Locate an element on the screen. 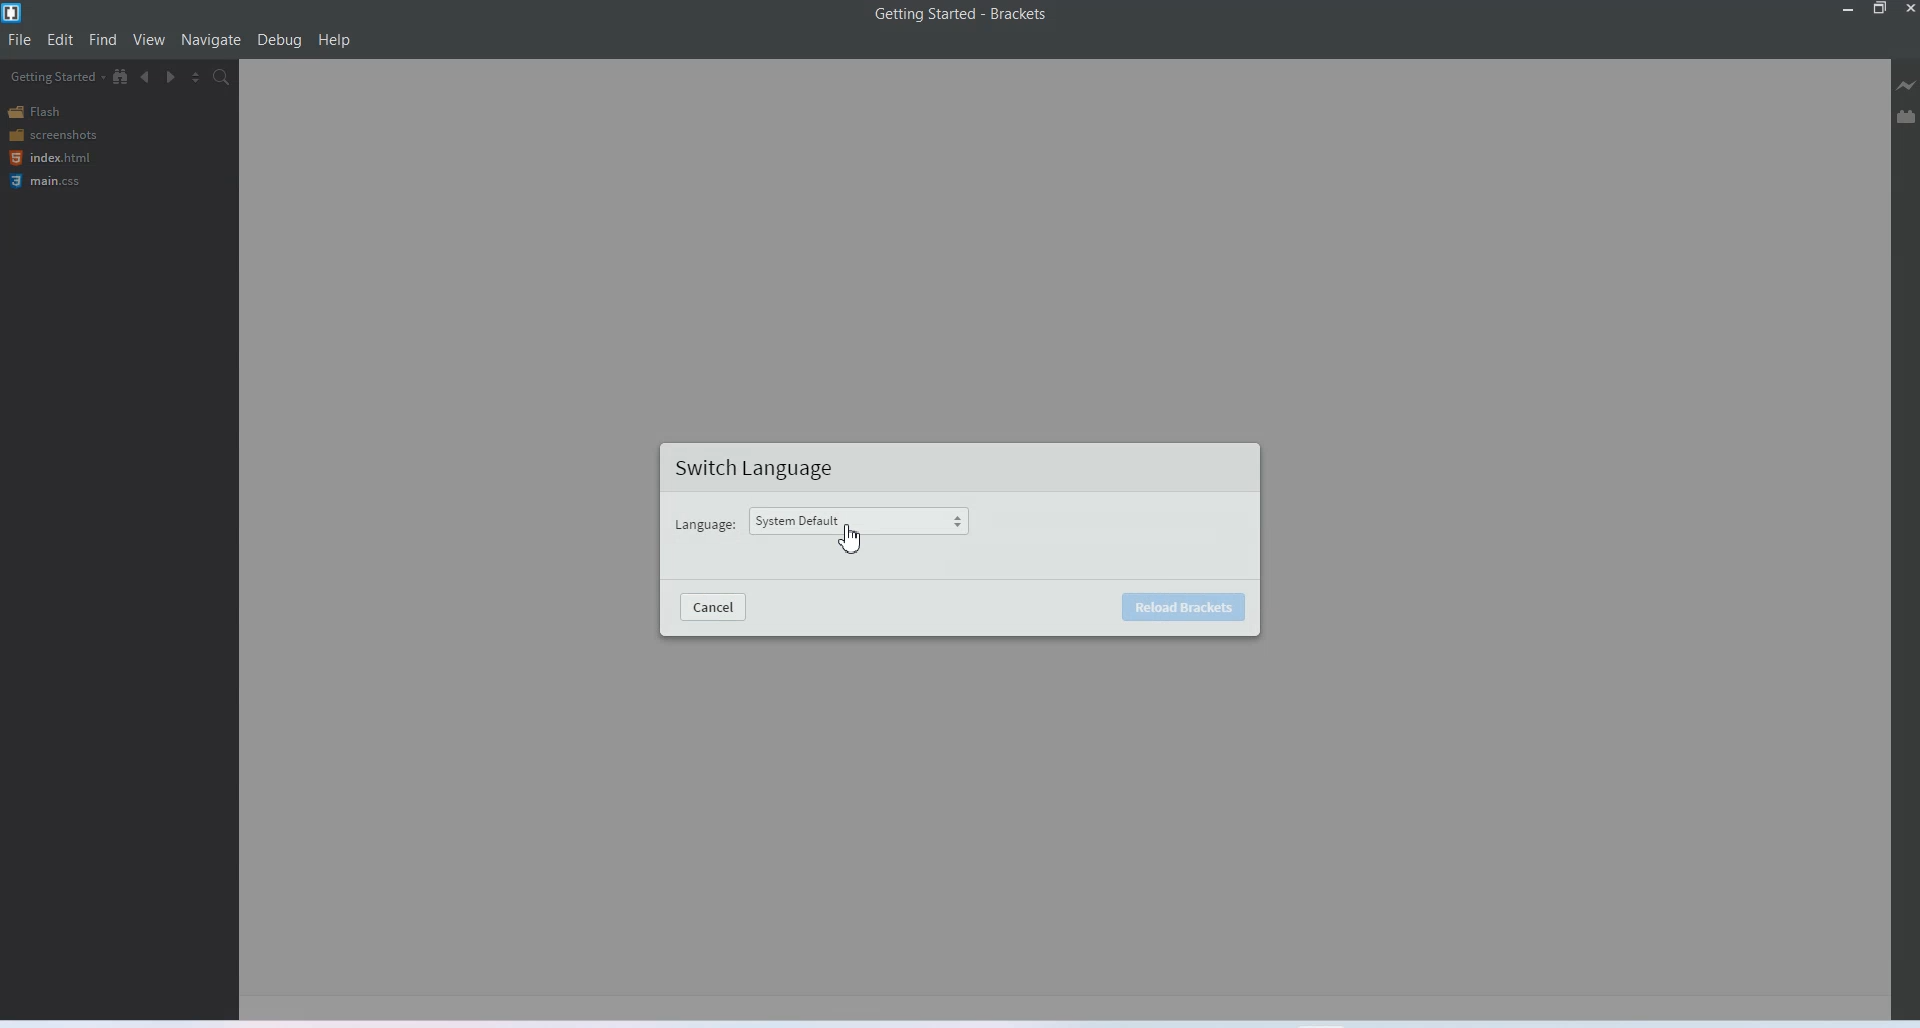 The height and width of the screenshot is (1028, 1920). Language adjuster is located at coordinates (867, 522).